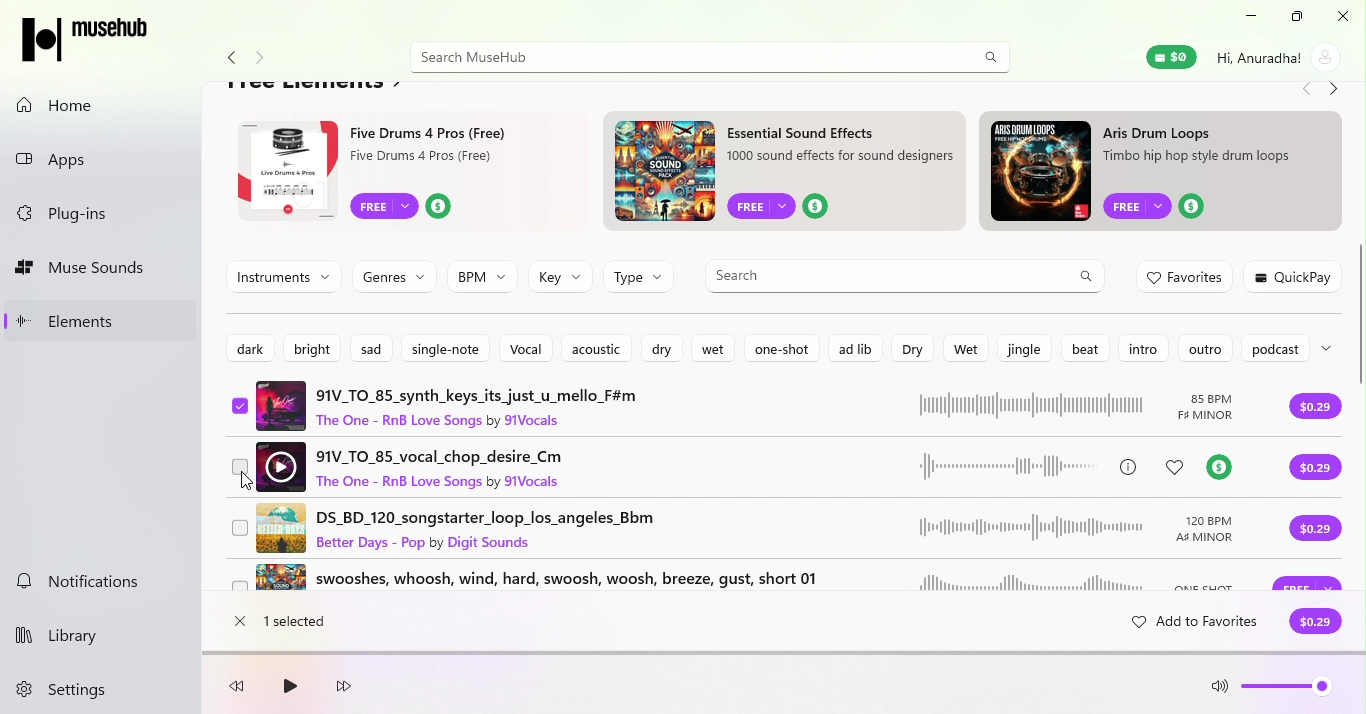 Image resolution: width=1366 pixels, height=714 pixels. What do you see at coordinates (664, 350) in the screenshot?
I see `dry` at bounding box center [664, 350].